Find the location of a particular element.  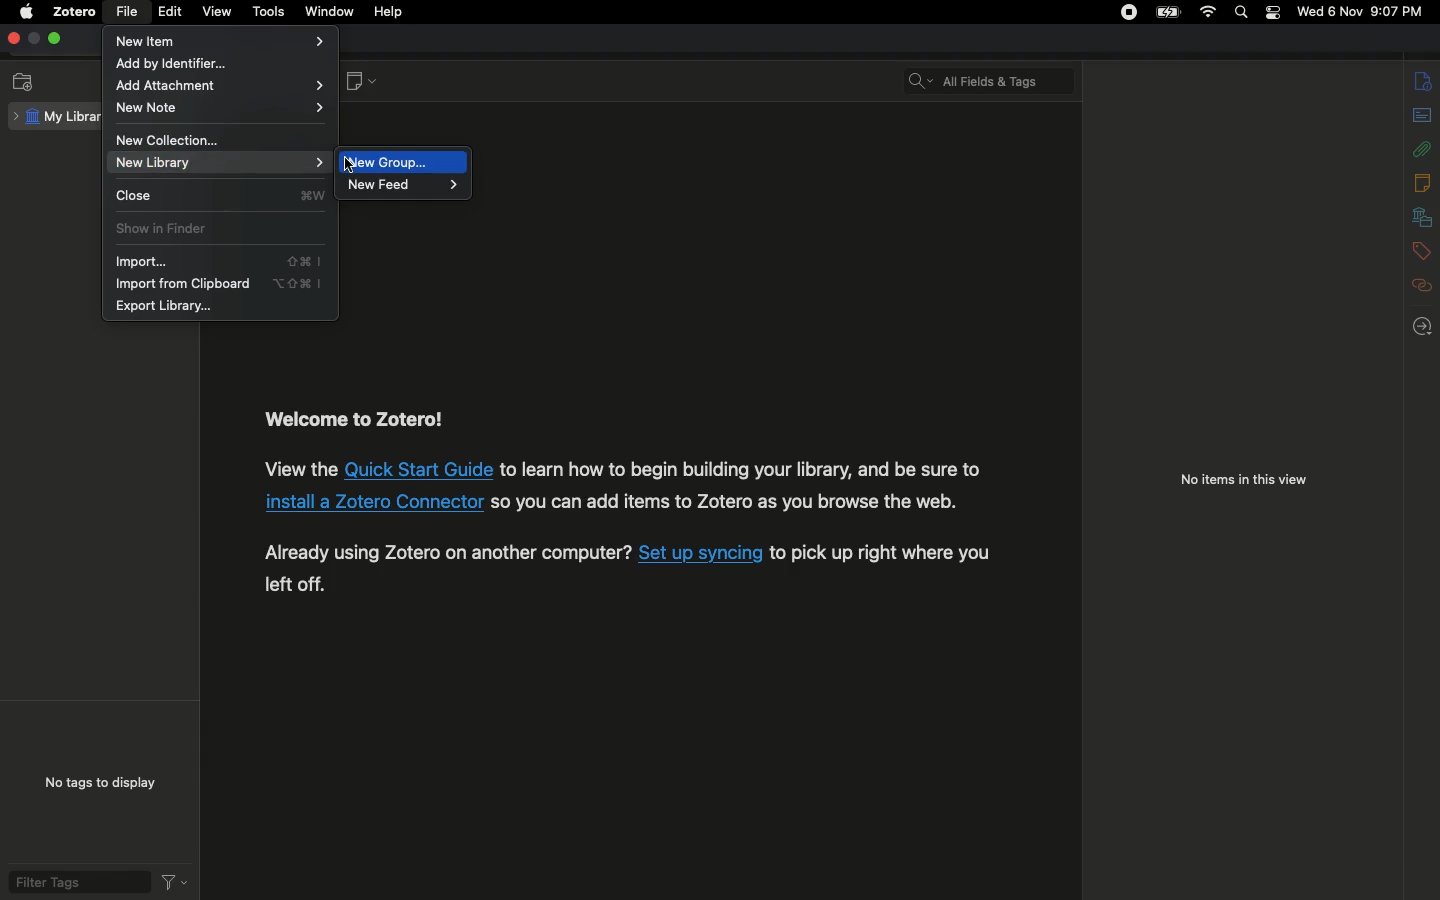

Internet is located at coordinates (1206, 13).